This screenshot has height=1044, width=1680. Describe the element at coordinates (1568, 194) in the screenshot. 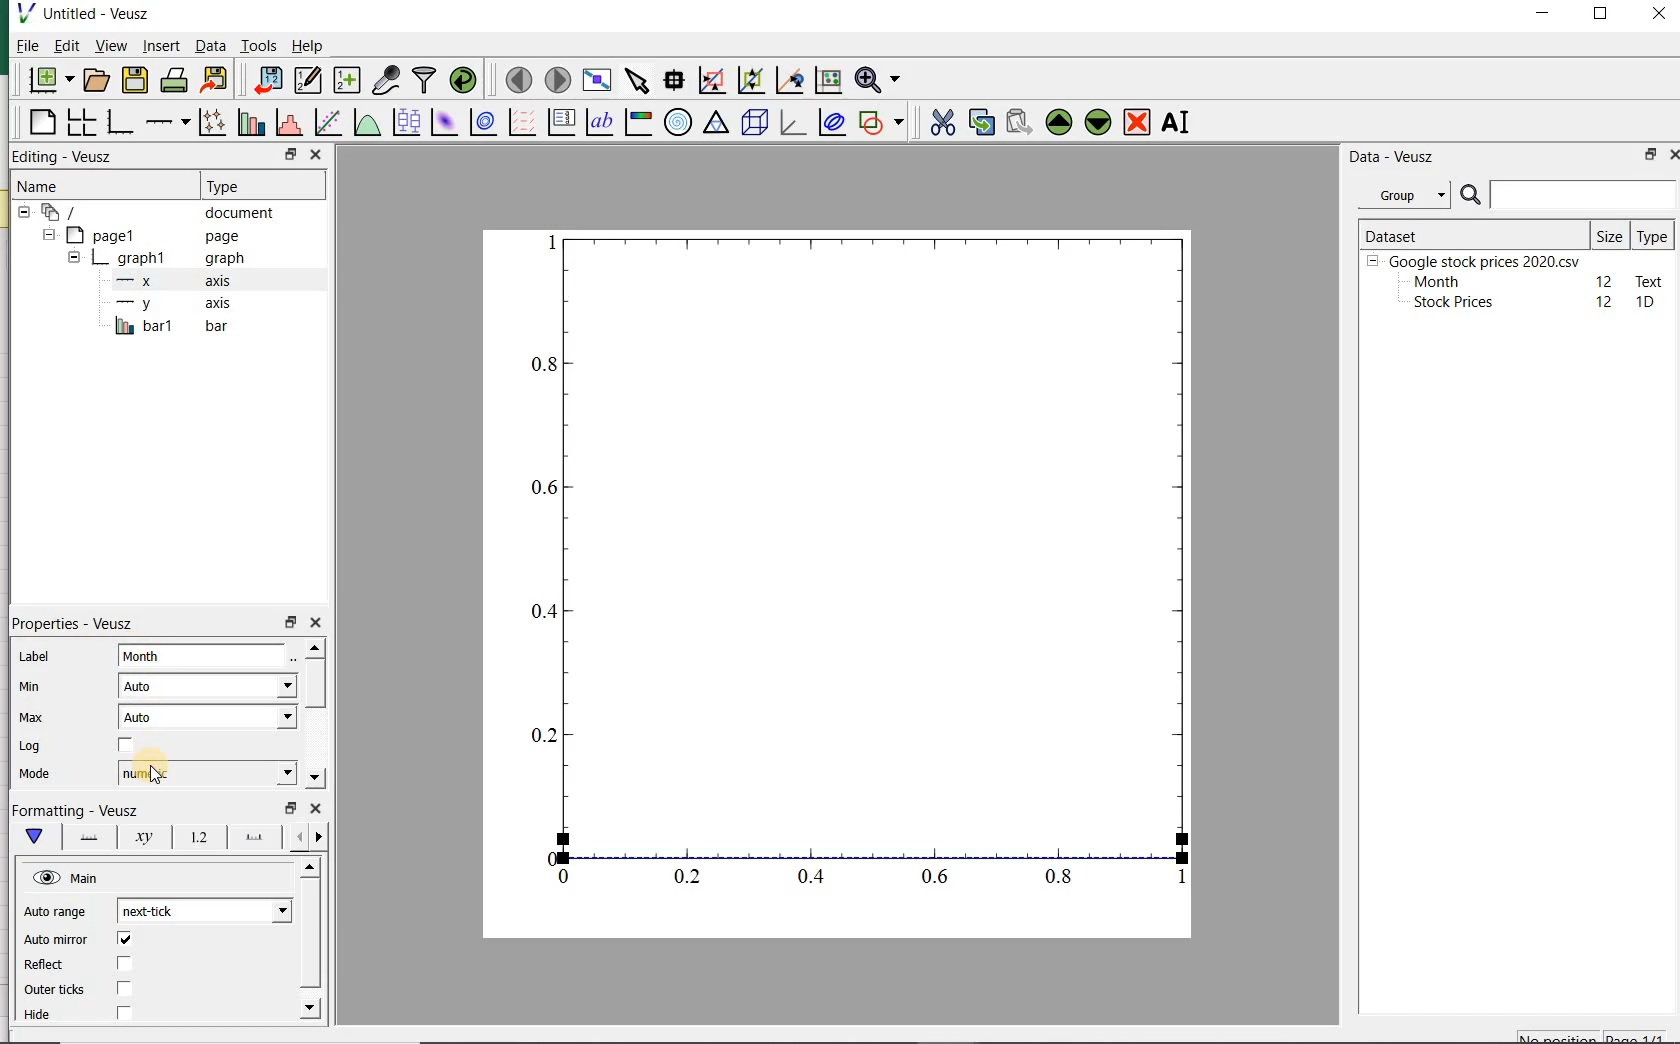

I see `SEARCH DATASET` at that location.